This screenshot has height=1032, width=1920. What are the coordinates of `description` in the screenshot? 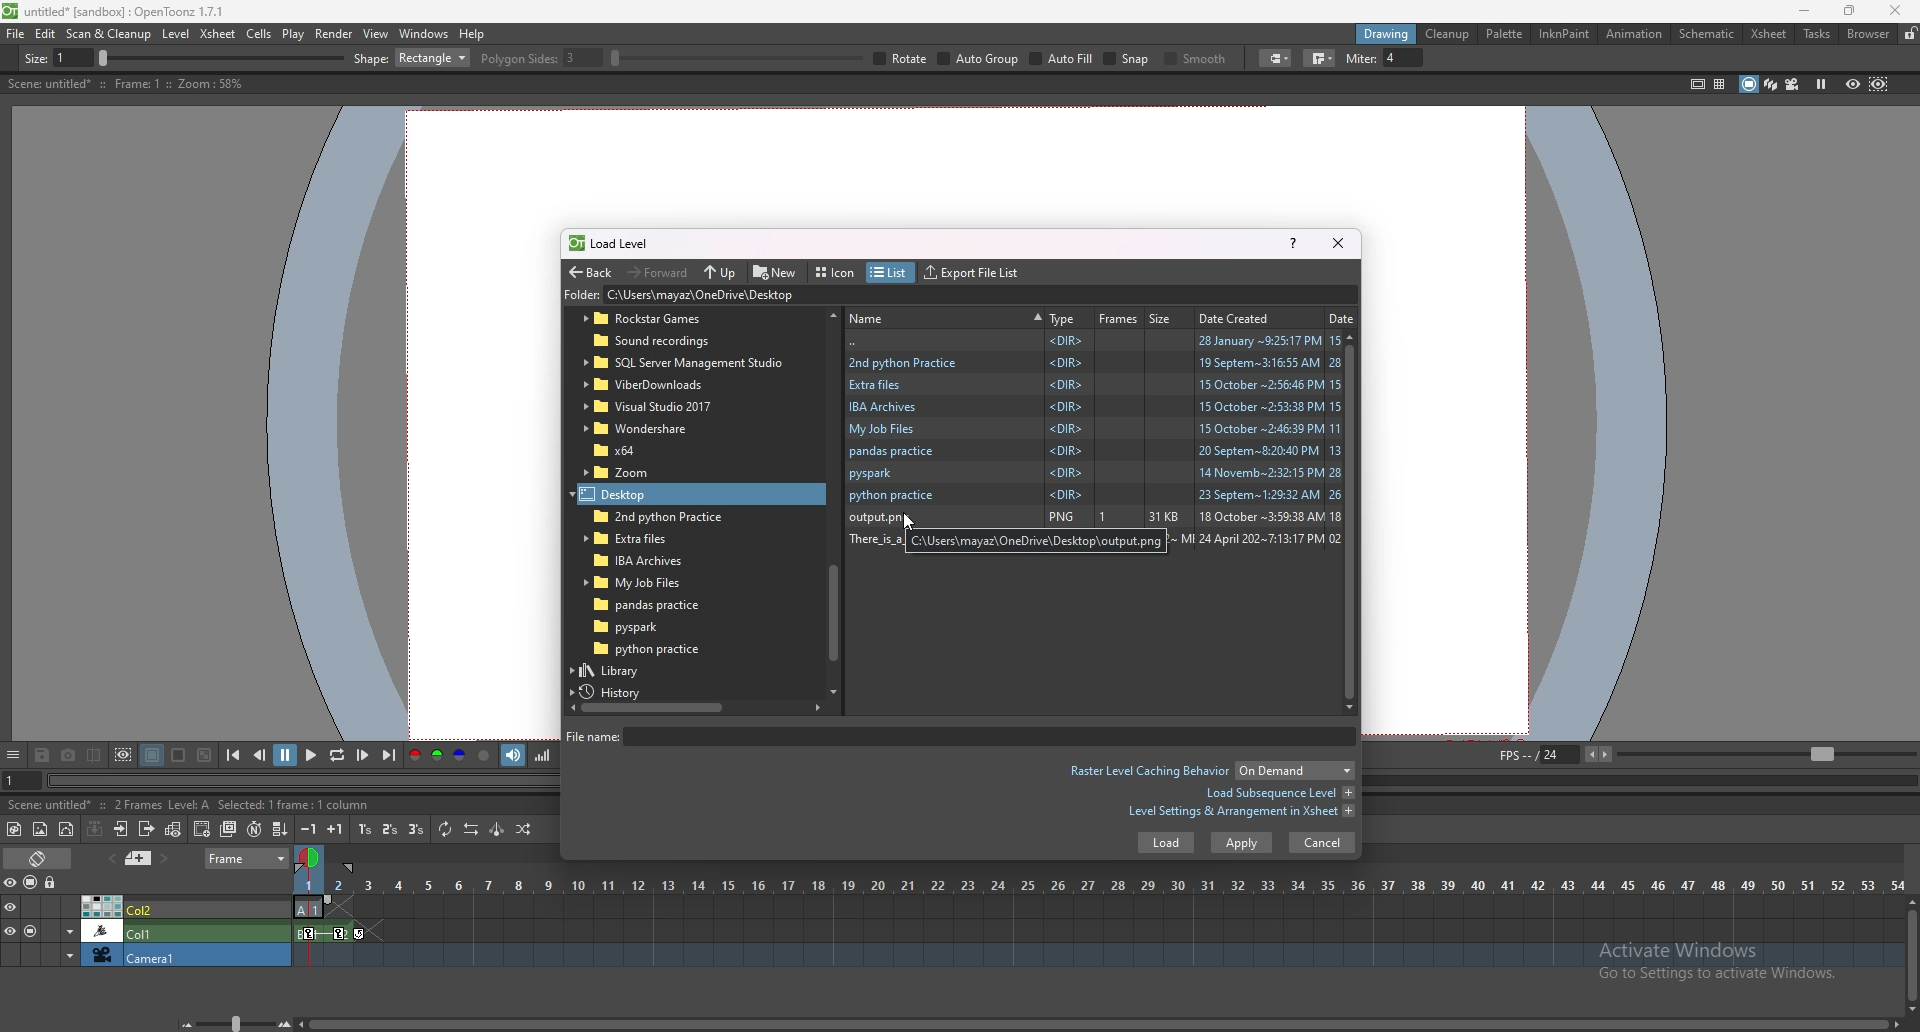 It's located at (165, 803).